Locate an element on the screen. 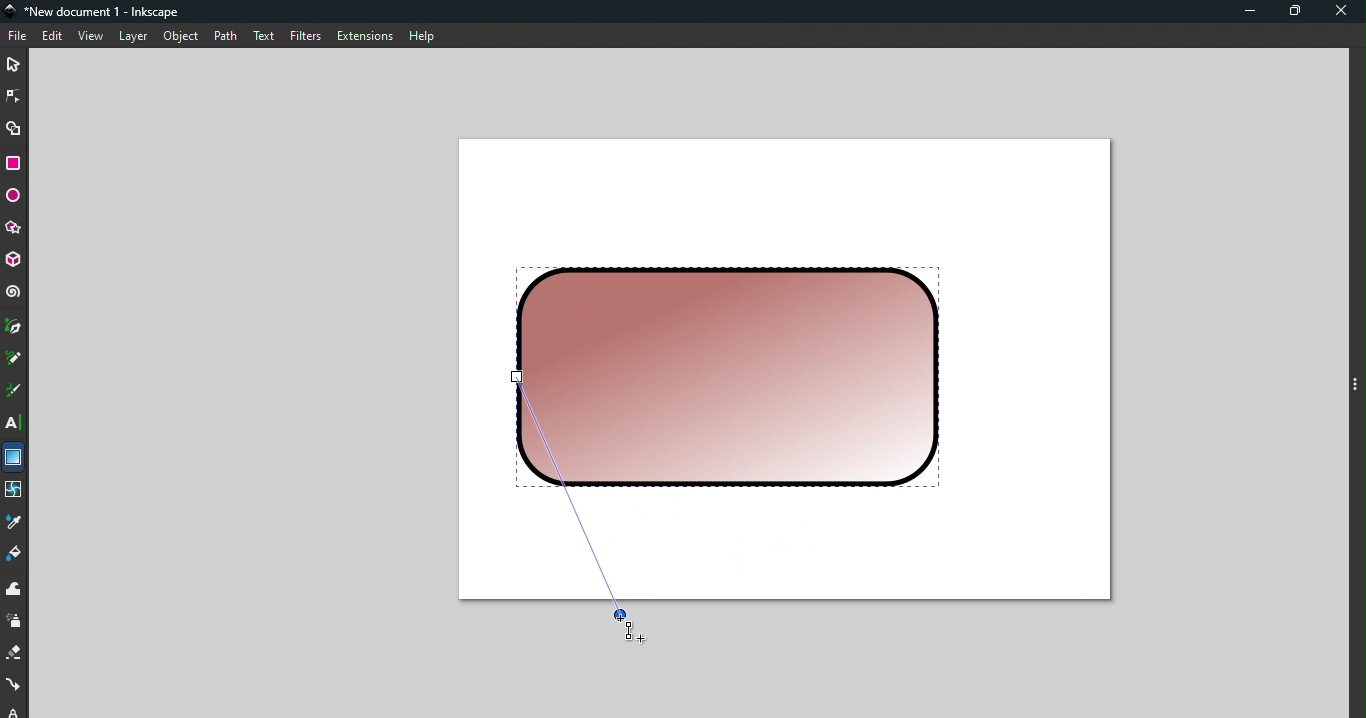 This screenshot has width=1366, height=718. Rectangle tool is located at coordinates (17, 163).